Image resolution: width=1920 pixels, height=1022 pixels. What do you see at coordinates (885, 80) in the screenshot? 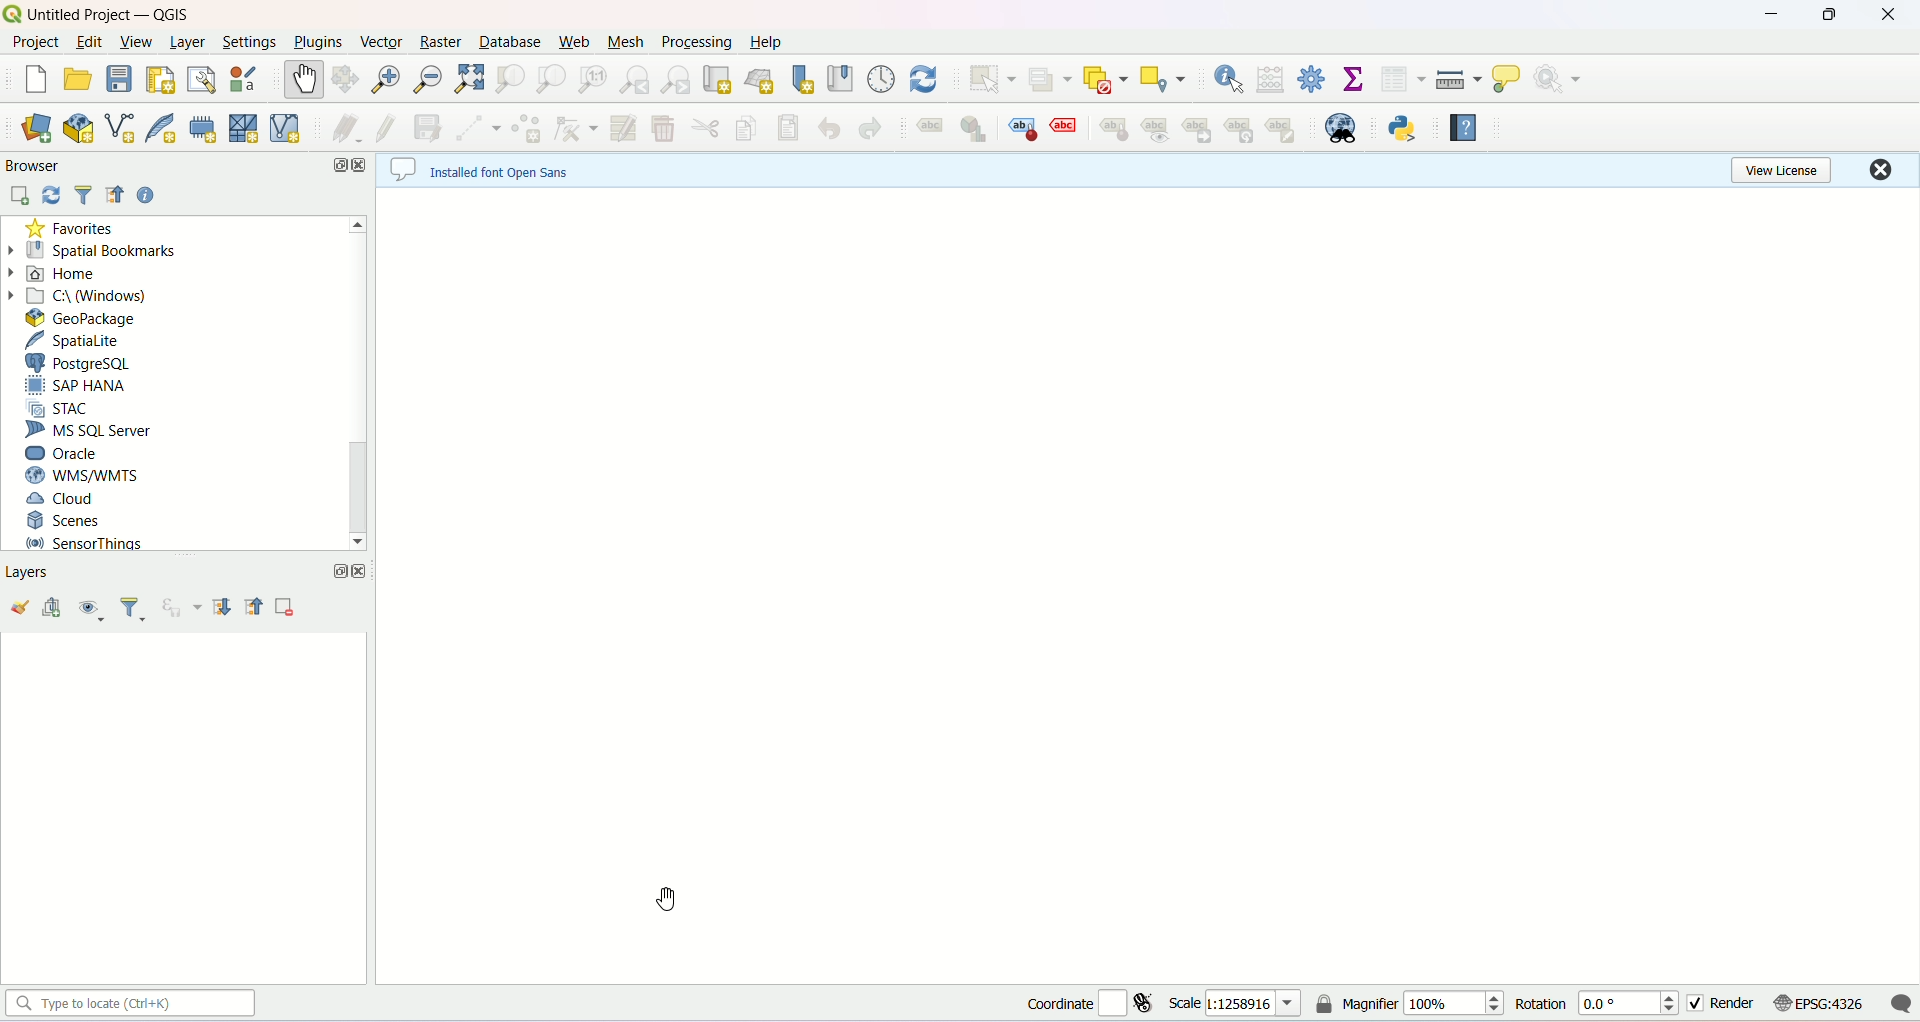
I see `temporal controller panel` at bounding box center [885, 80].